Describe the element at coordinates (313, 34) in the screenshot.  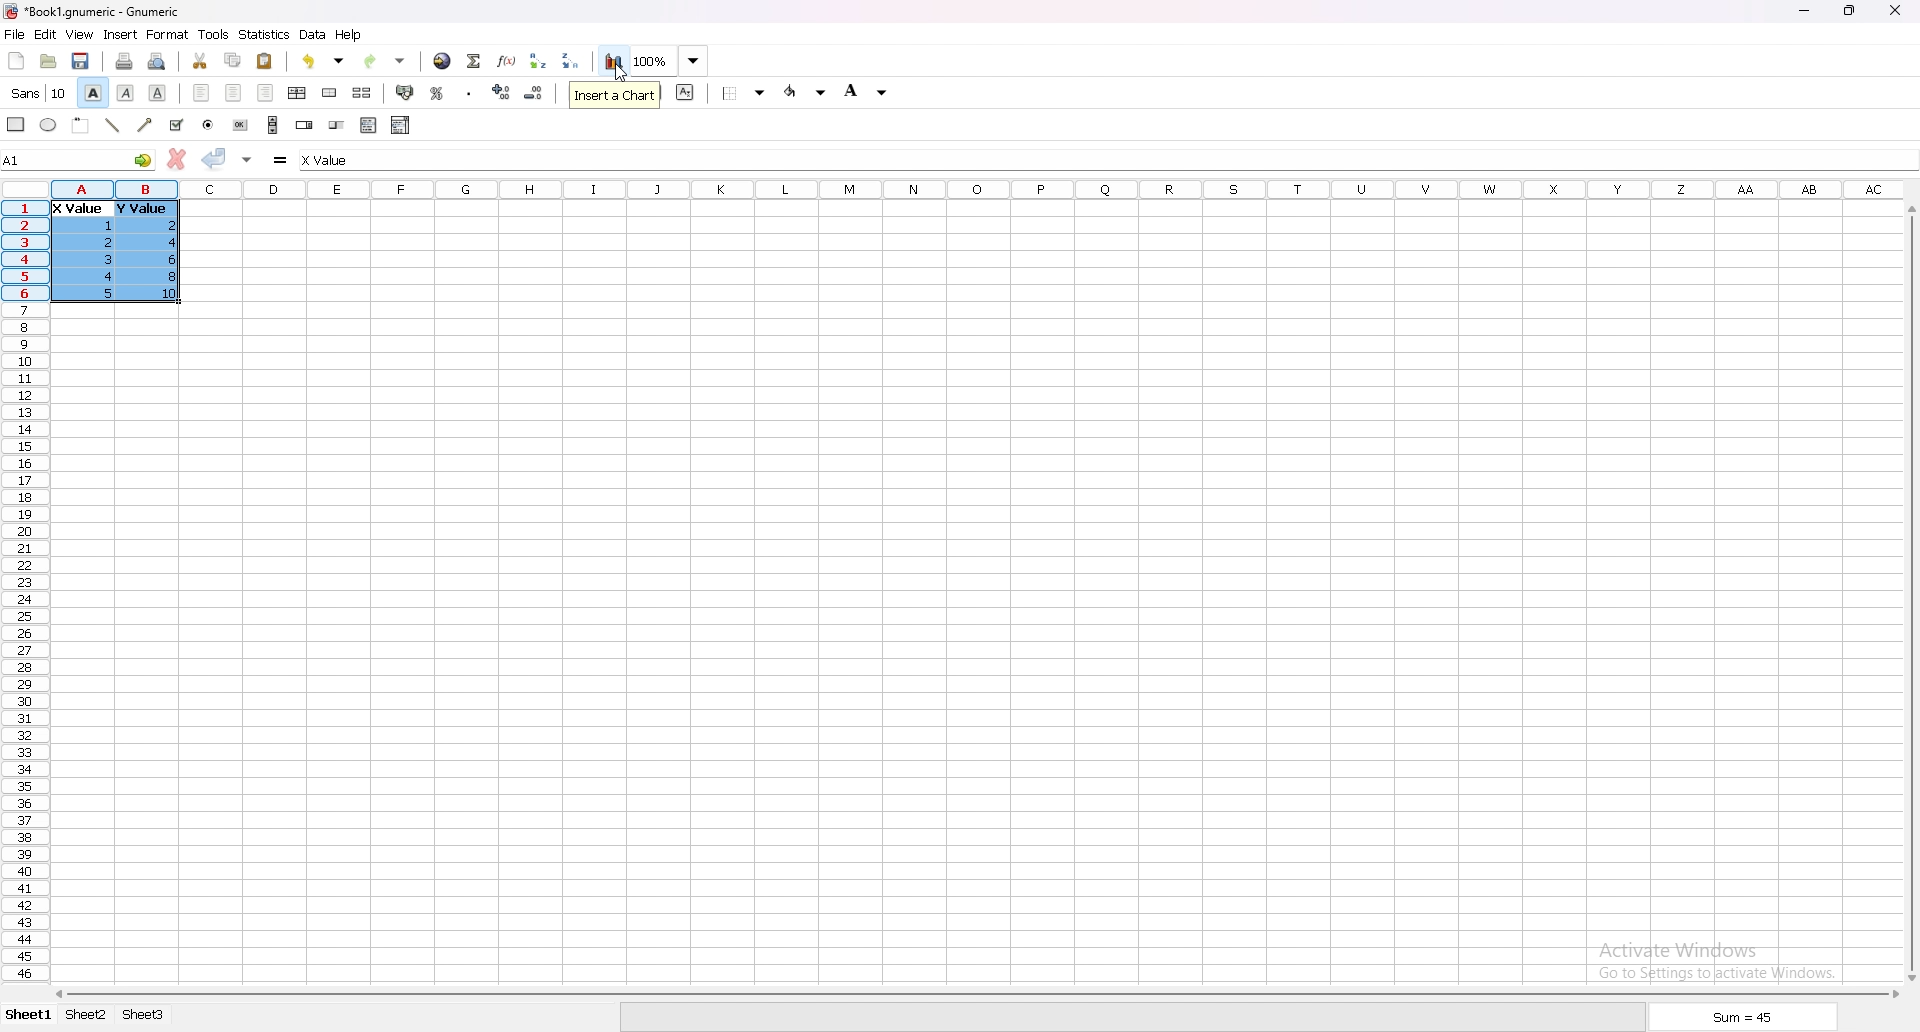
I see `data` at that location.